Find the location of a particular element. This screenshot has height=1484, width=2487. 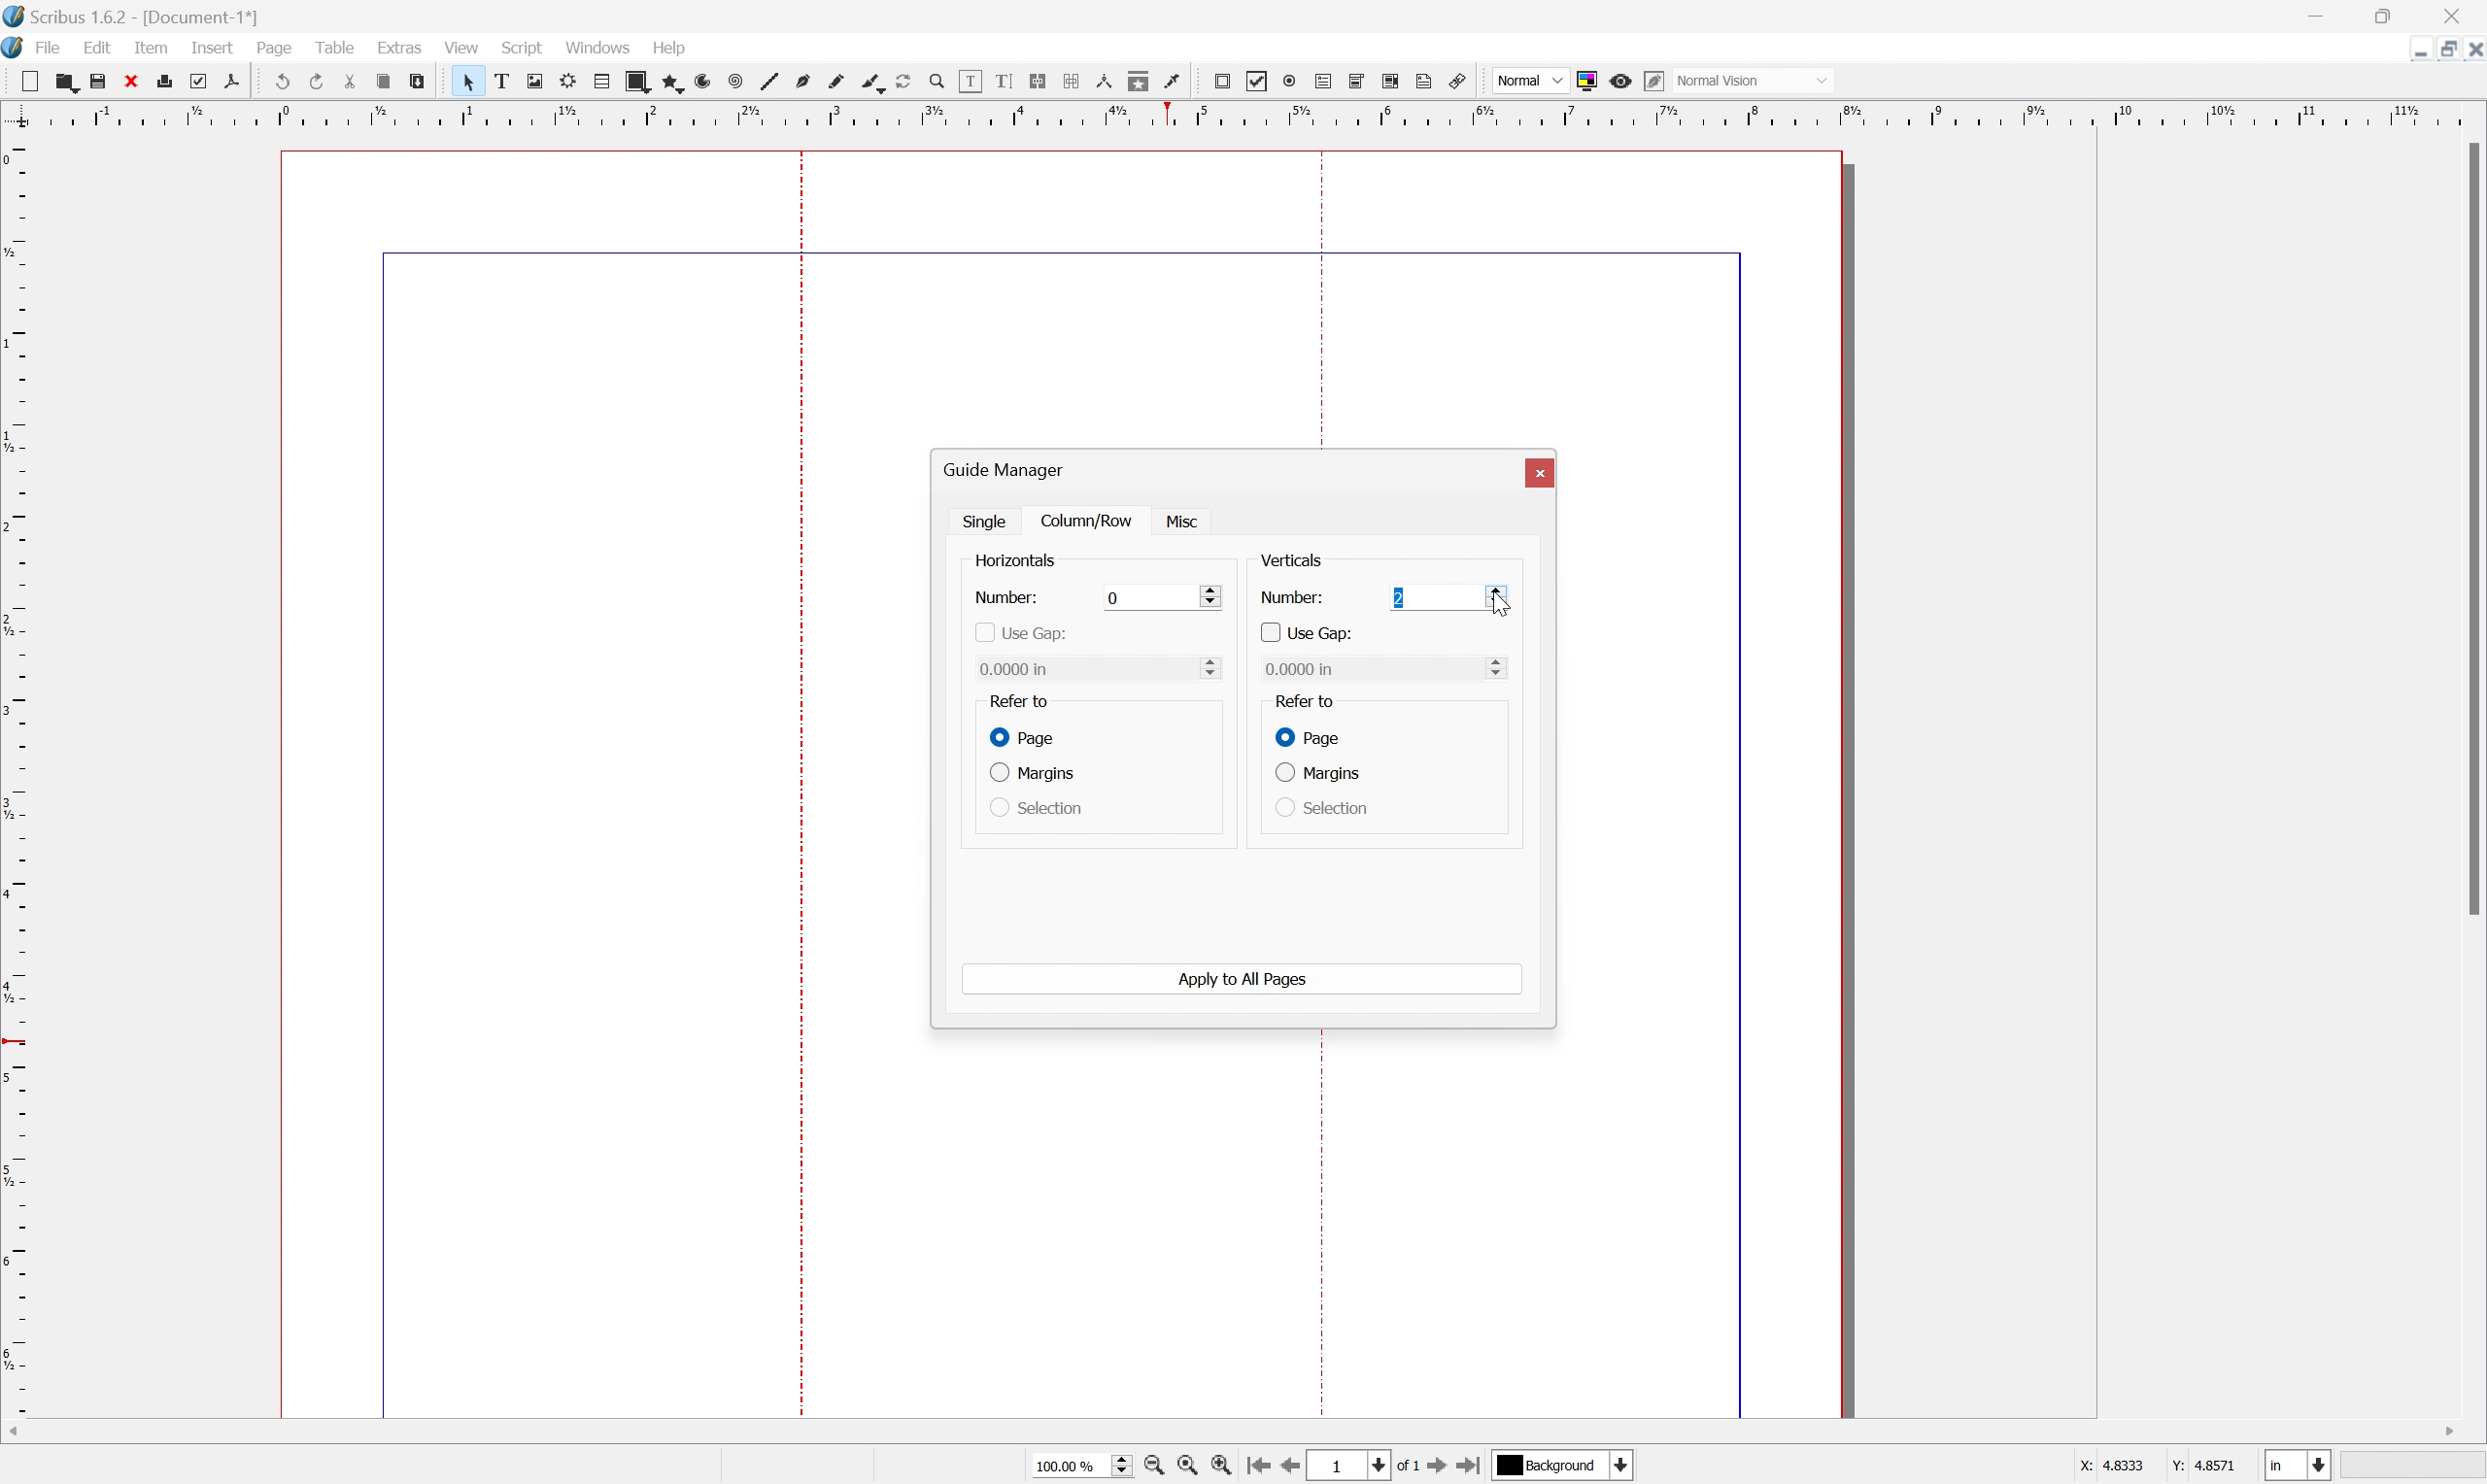

page is located at coordinates (1312, 736).